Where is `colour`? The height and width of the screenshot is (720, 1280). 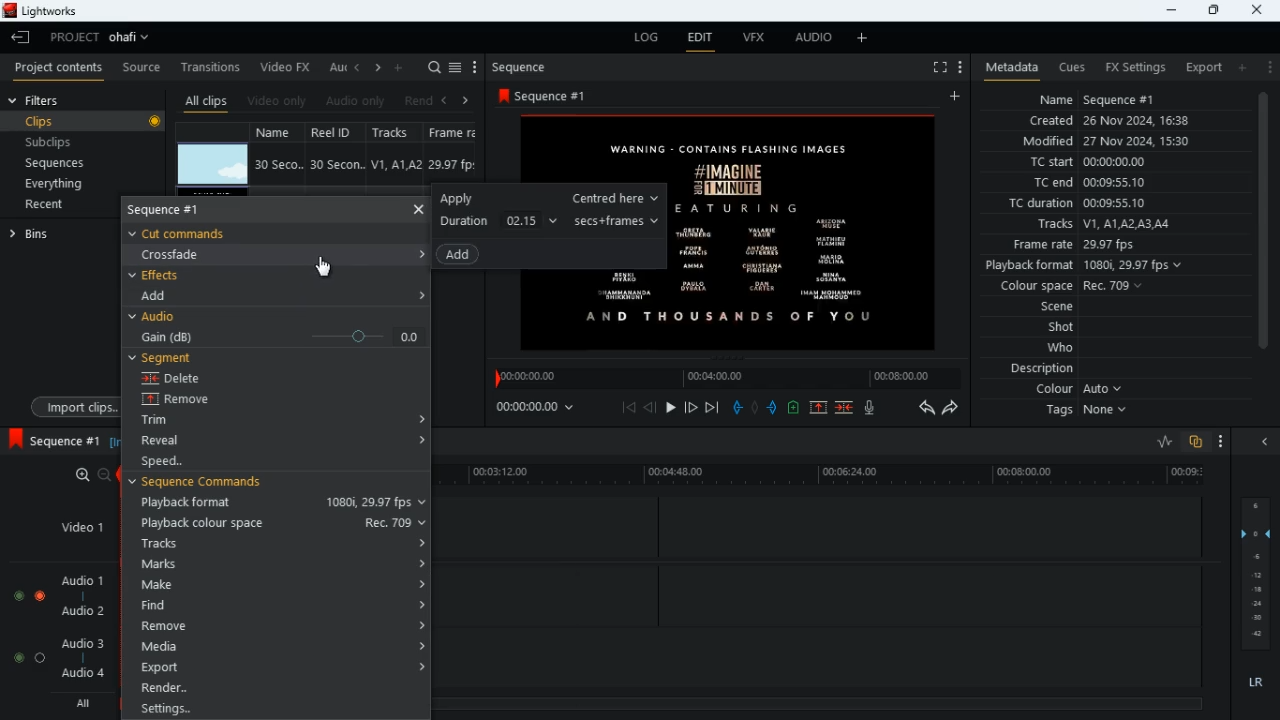
colour is located at coordinates (1080, 390).